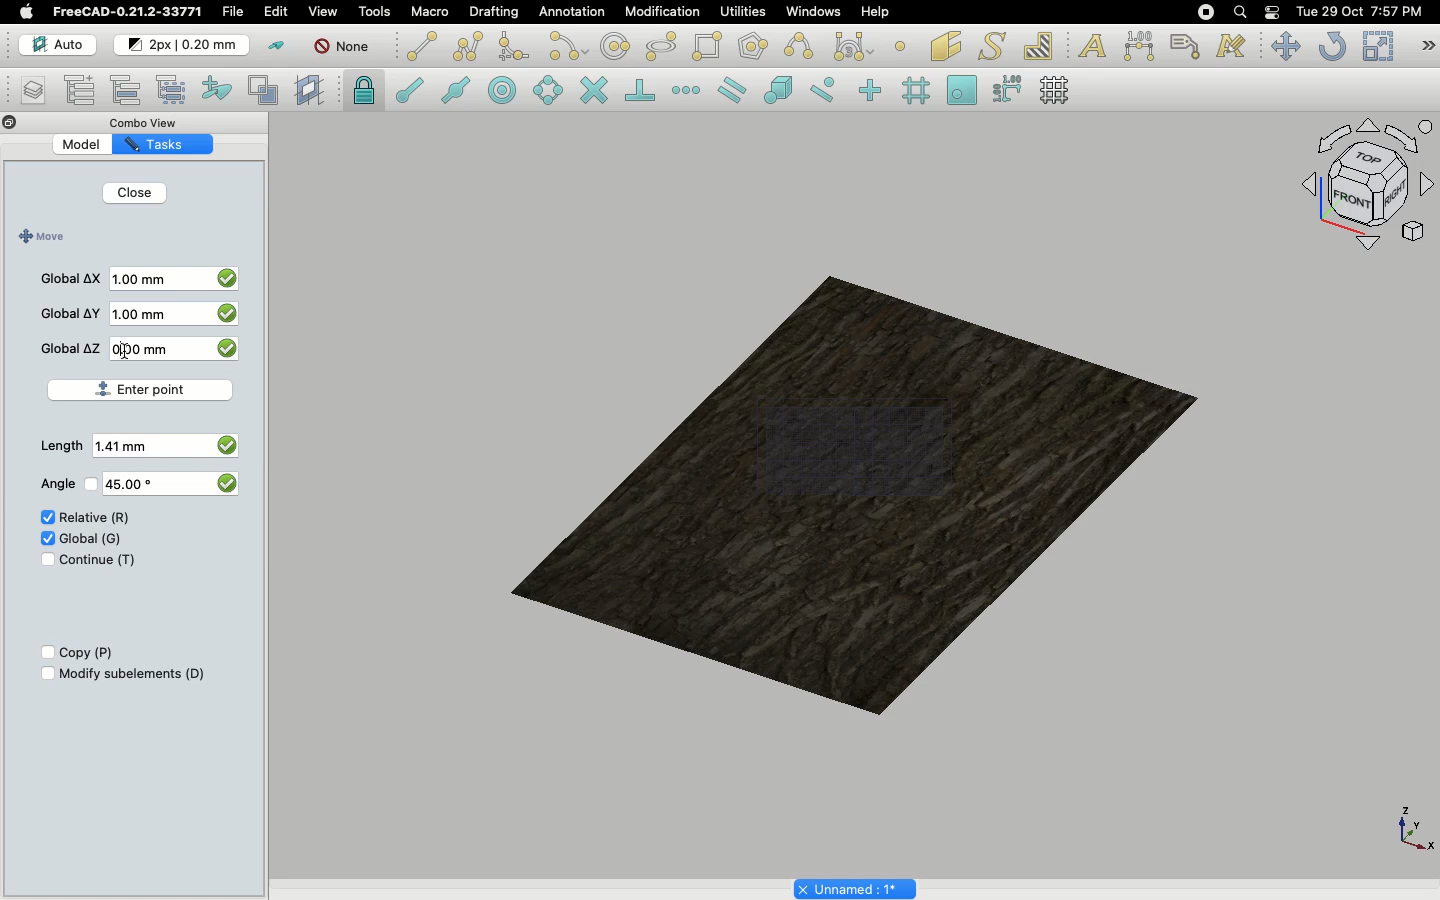 This screenshot has width=1440, height=900. I want to click on Utilities, so click(743, 12).